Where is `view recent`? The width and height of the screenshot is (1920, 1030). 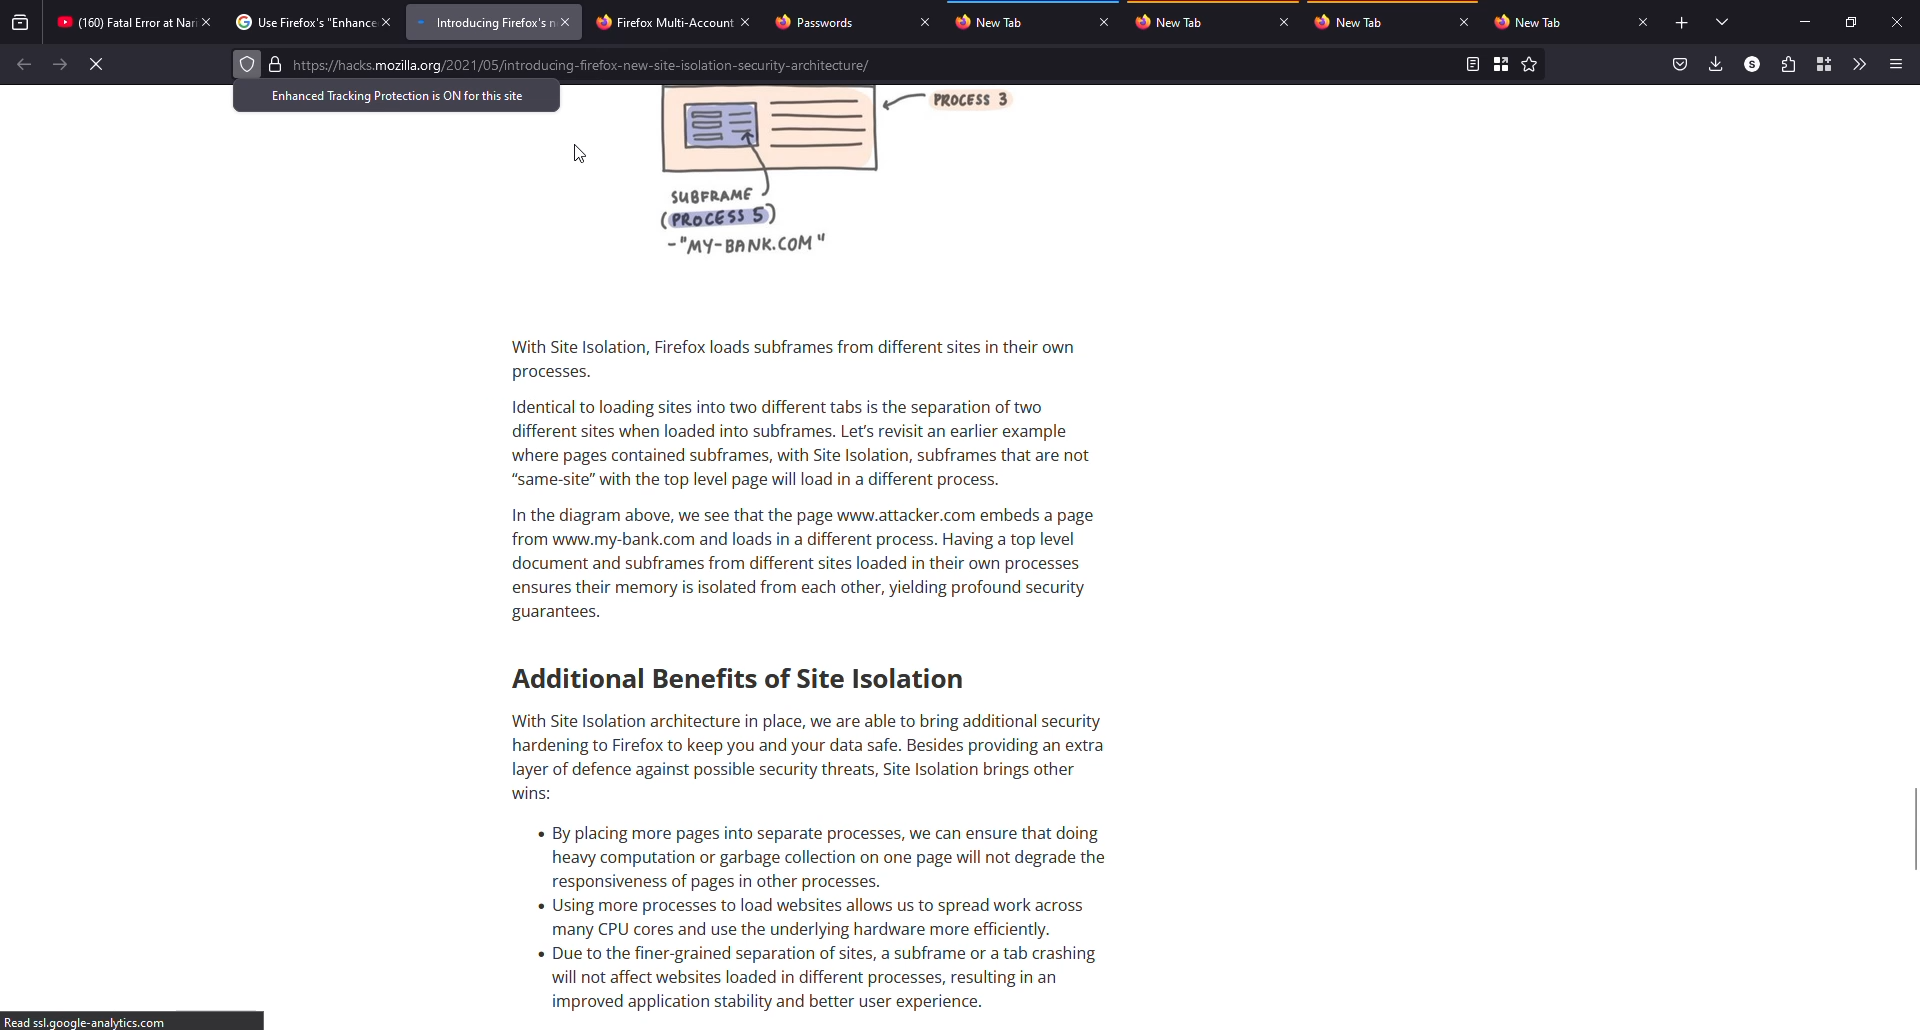
view recent is located at coordinates (21, 21).